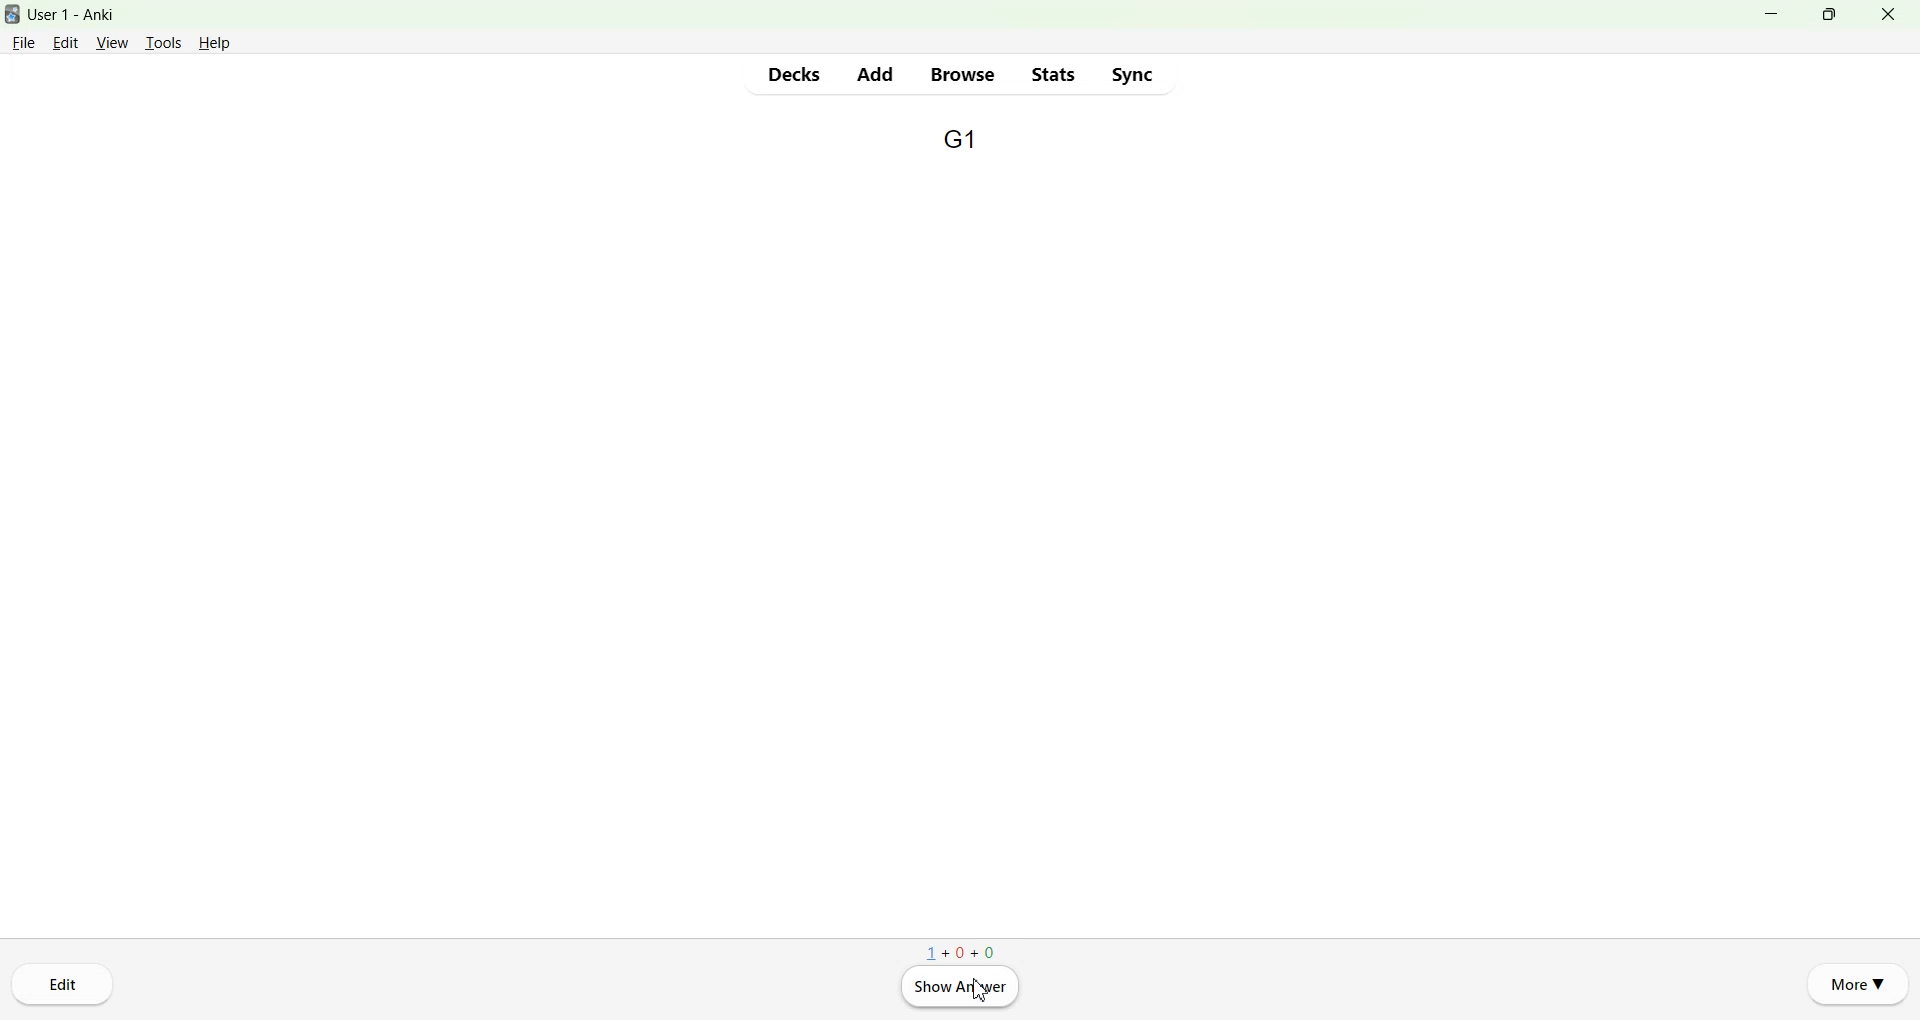 The width and height of the screenshot is (1920, 1020). What do you see at coordinates (1051, 74) in the screenshot?
I see `Stats` at bounding box center [1051, 74].